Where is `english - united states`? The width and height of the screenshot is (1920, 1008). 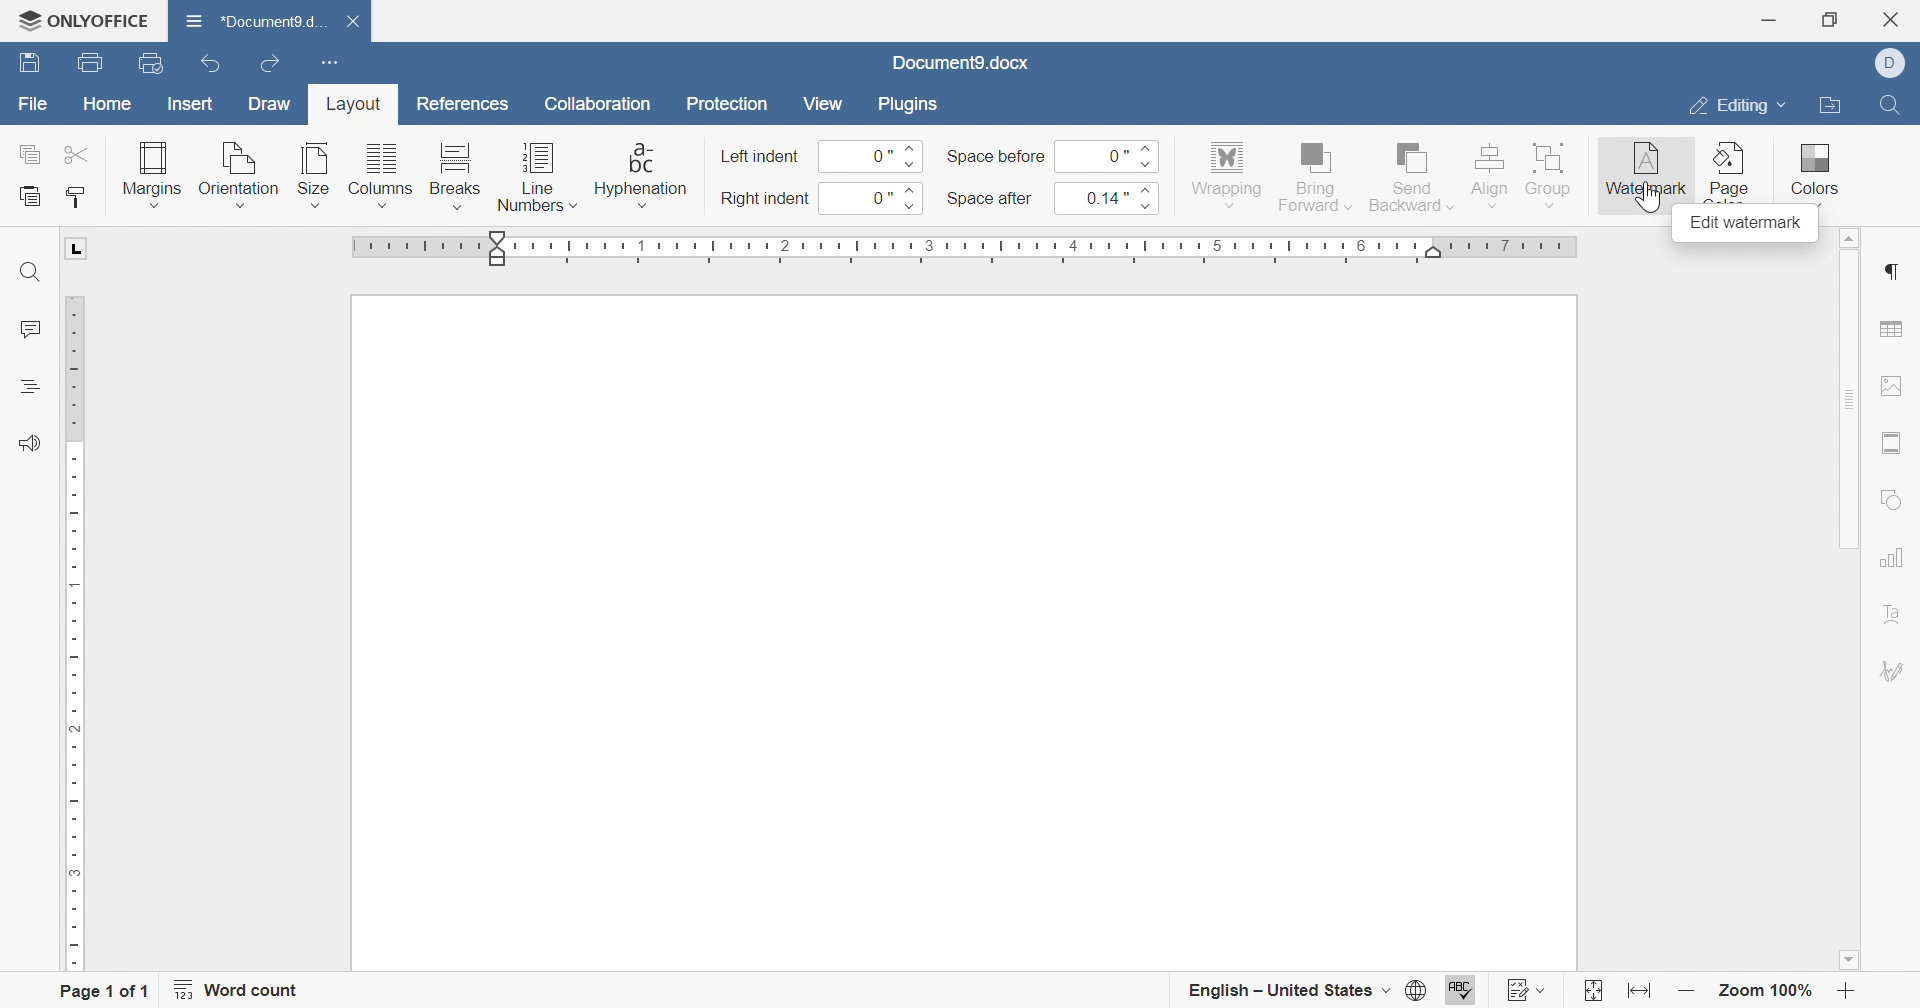 english - united states is located at coordinates (1287, 991).